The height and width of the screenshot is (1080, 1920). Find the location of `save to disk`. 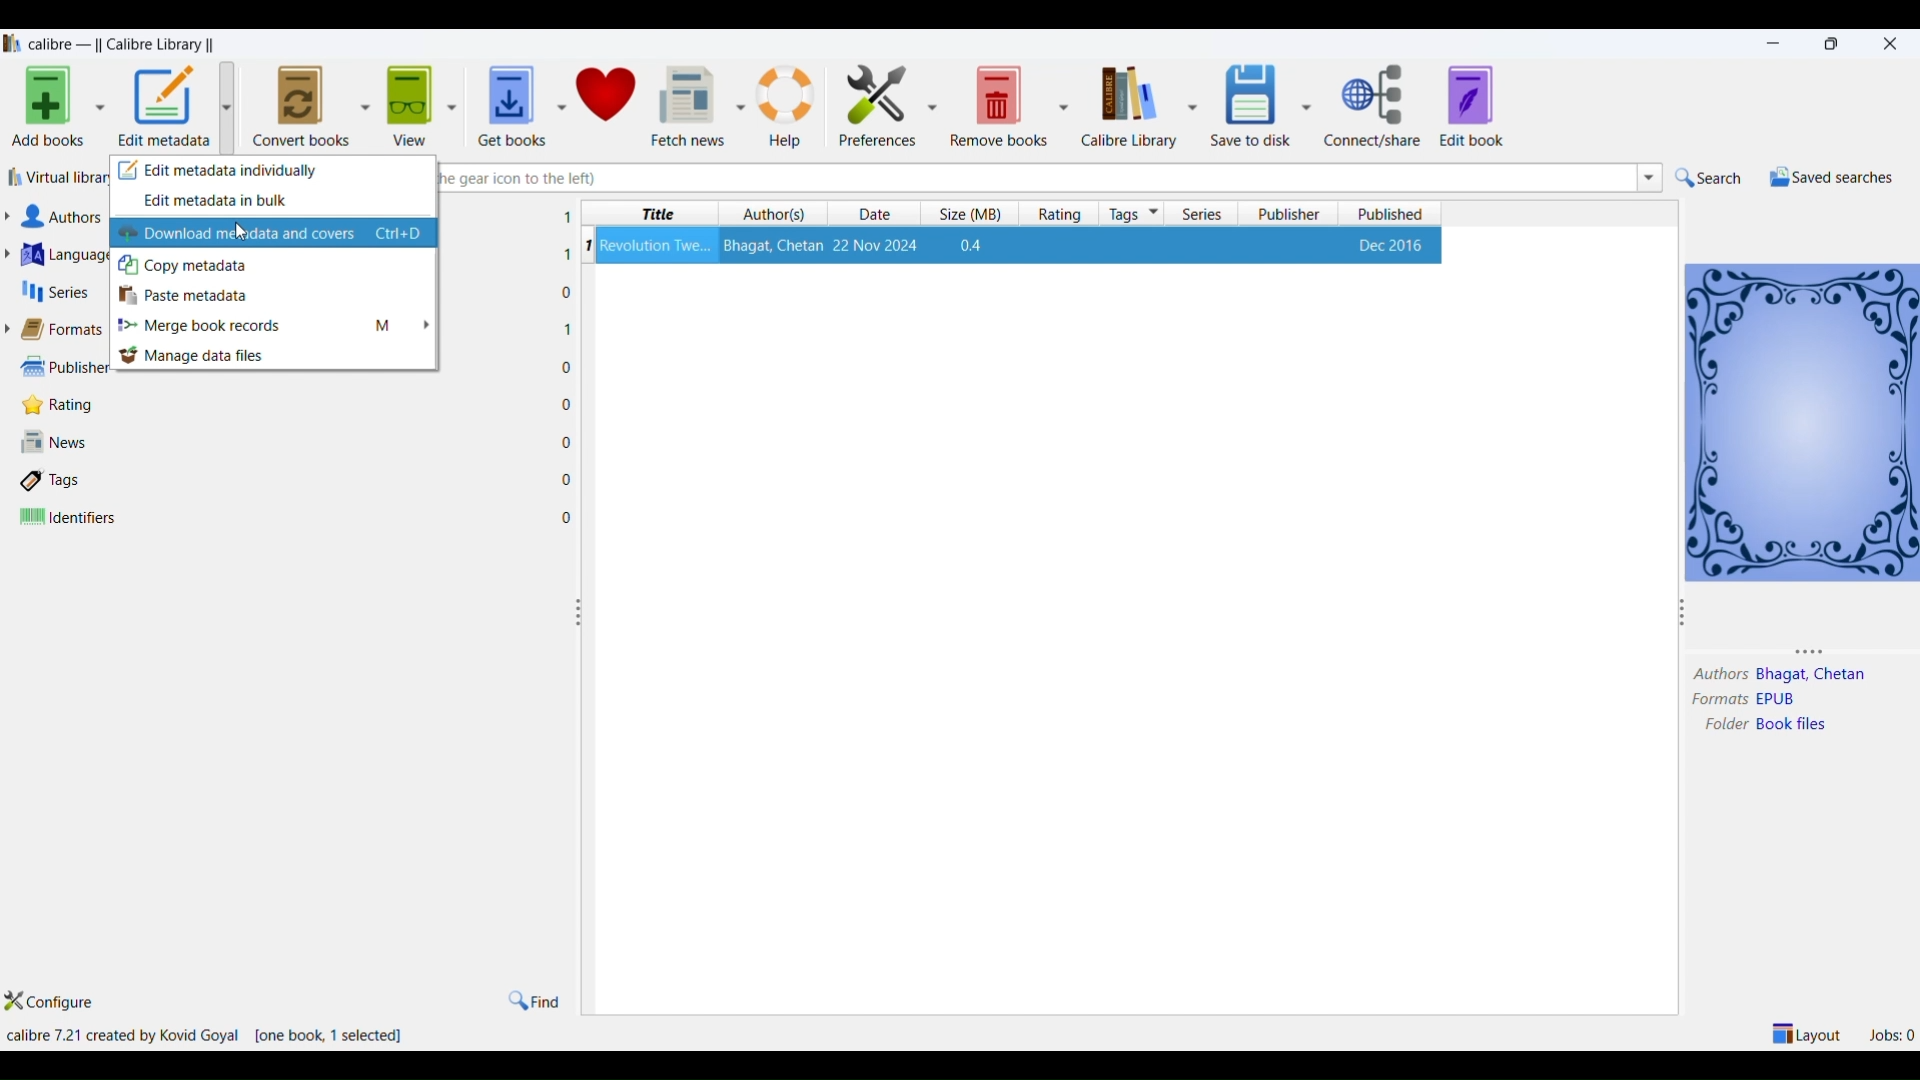

save to disk is located at coordinates (1247, 100).